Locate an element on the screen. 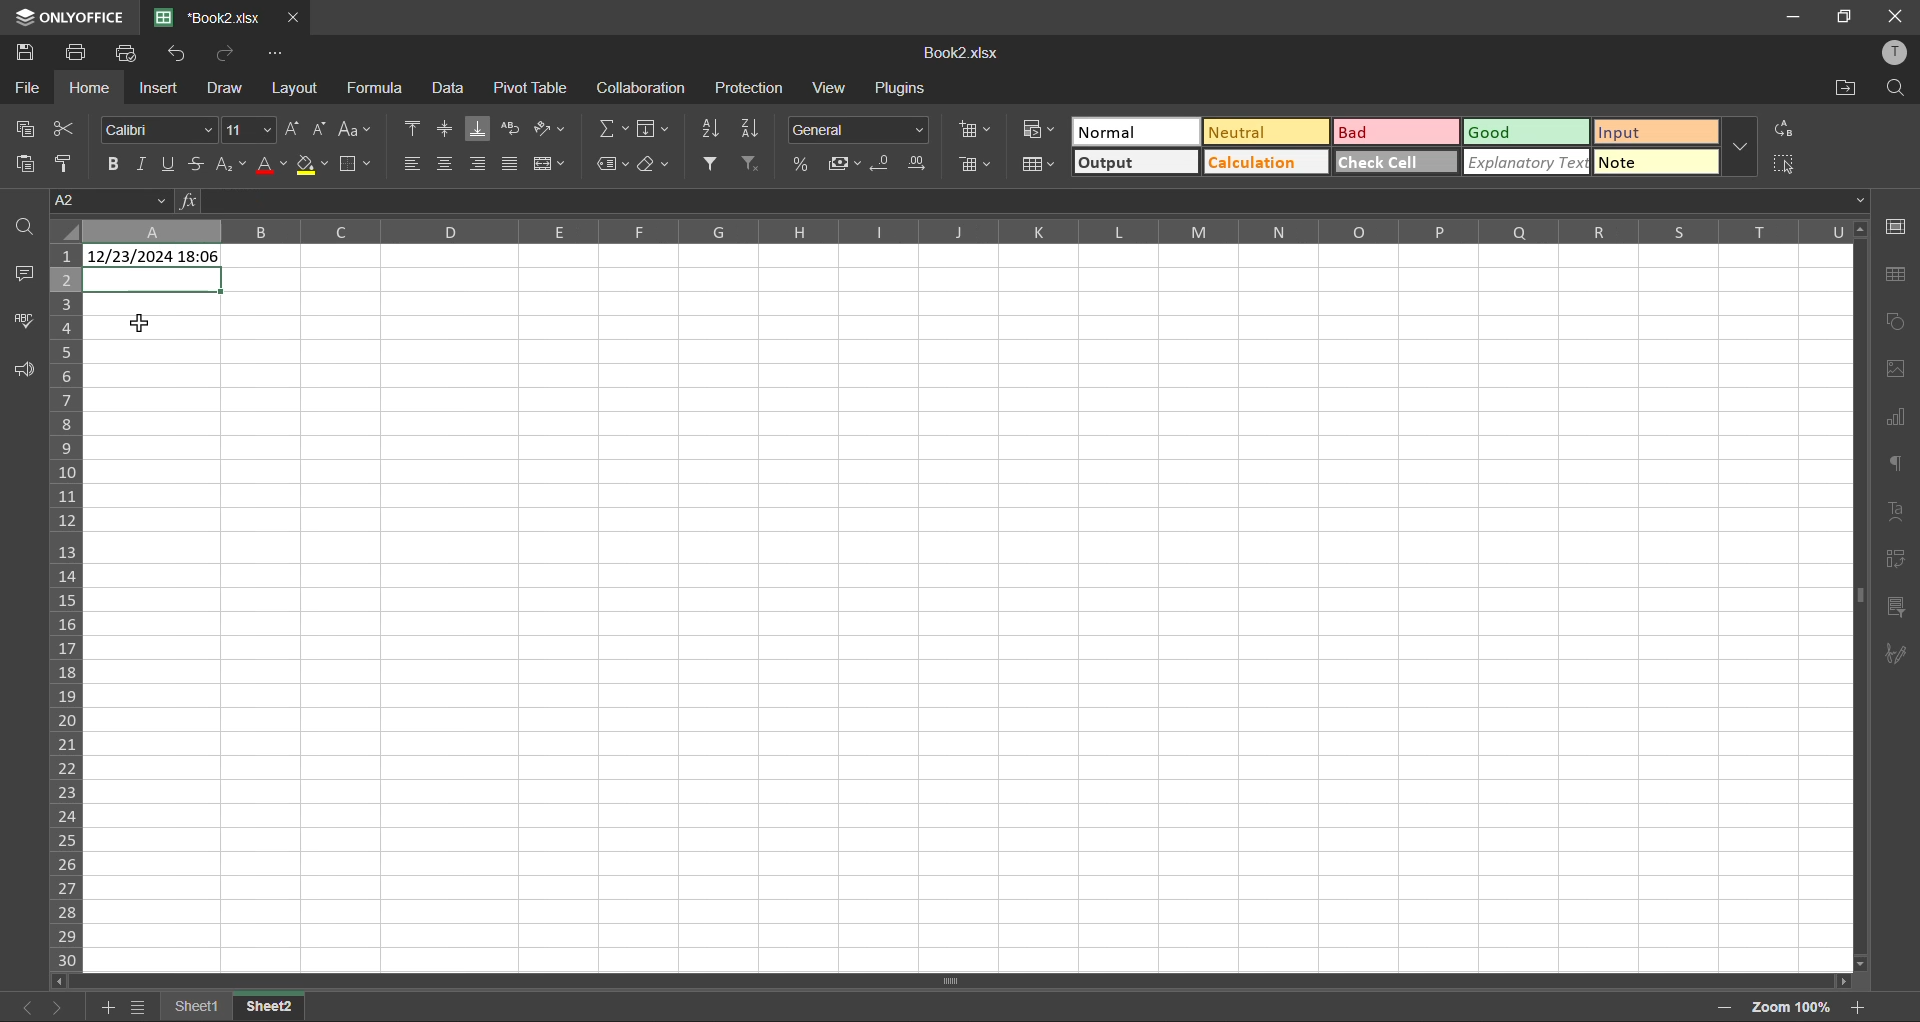 This screenshot has height=1022, width=1920. row numbers is located at coordinates (68, 607).